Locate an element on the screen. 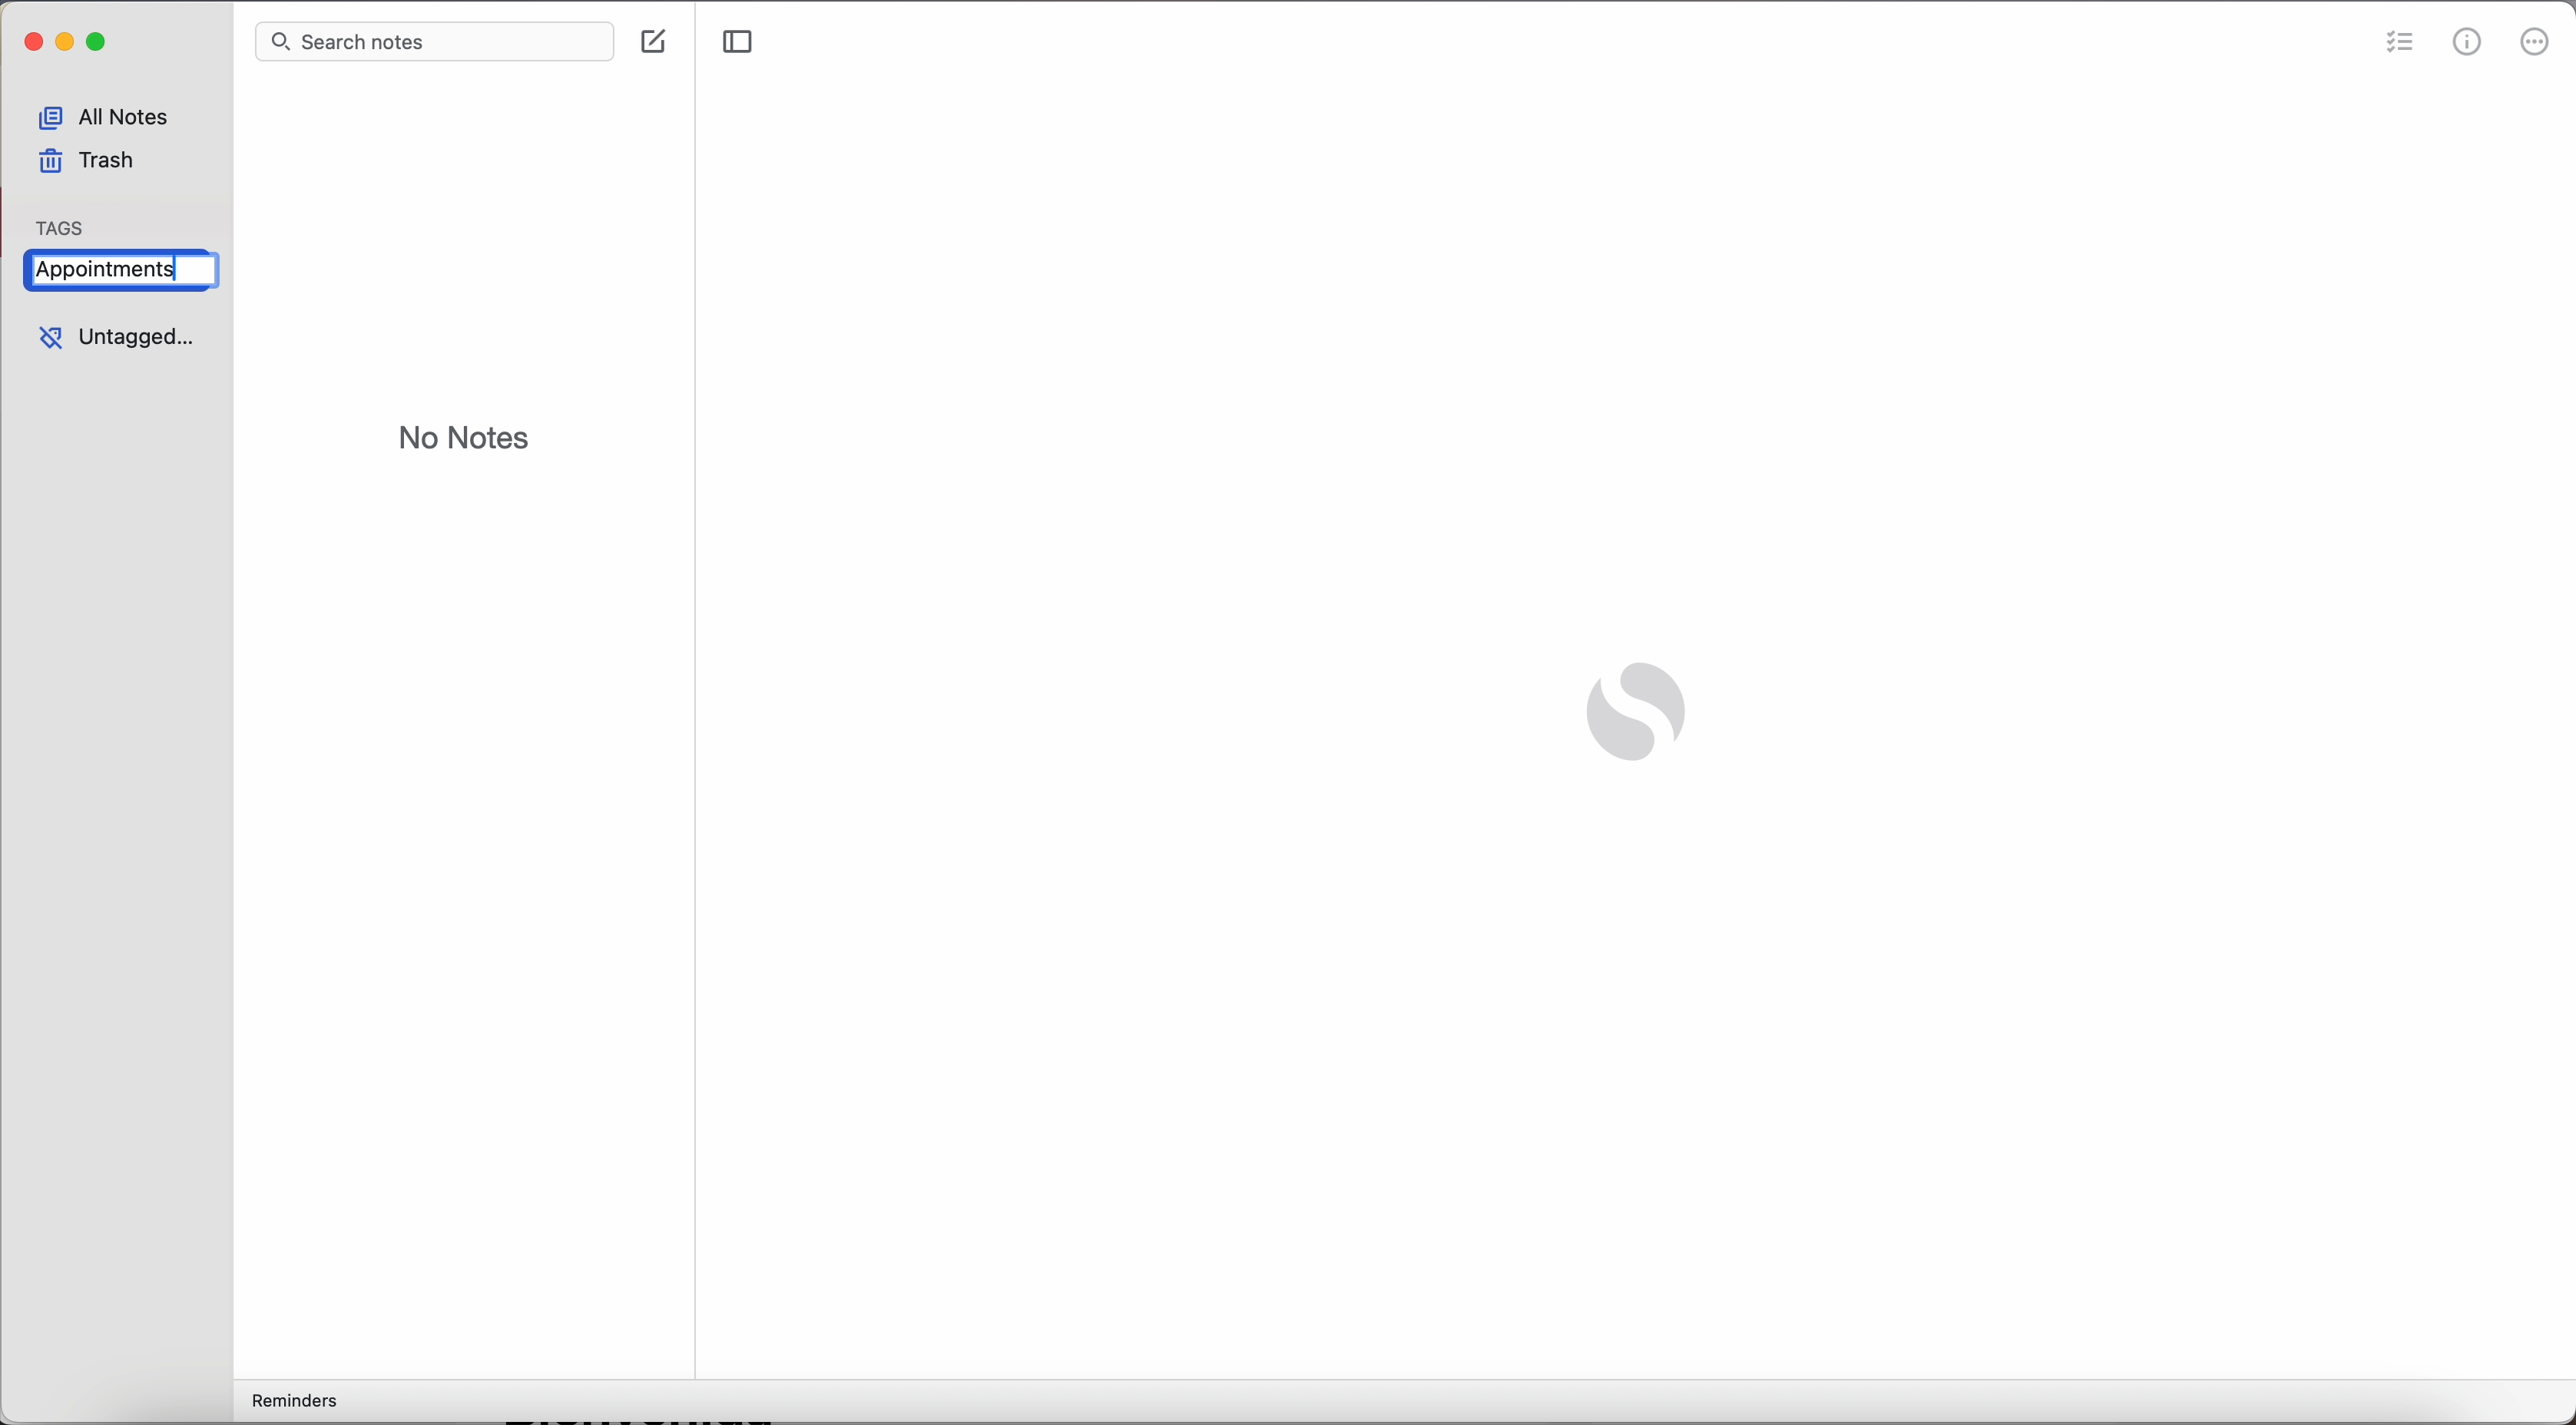  metrics is located at coordinates (2470, 44).